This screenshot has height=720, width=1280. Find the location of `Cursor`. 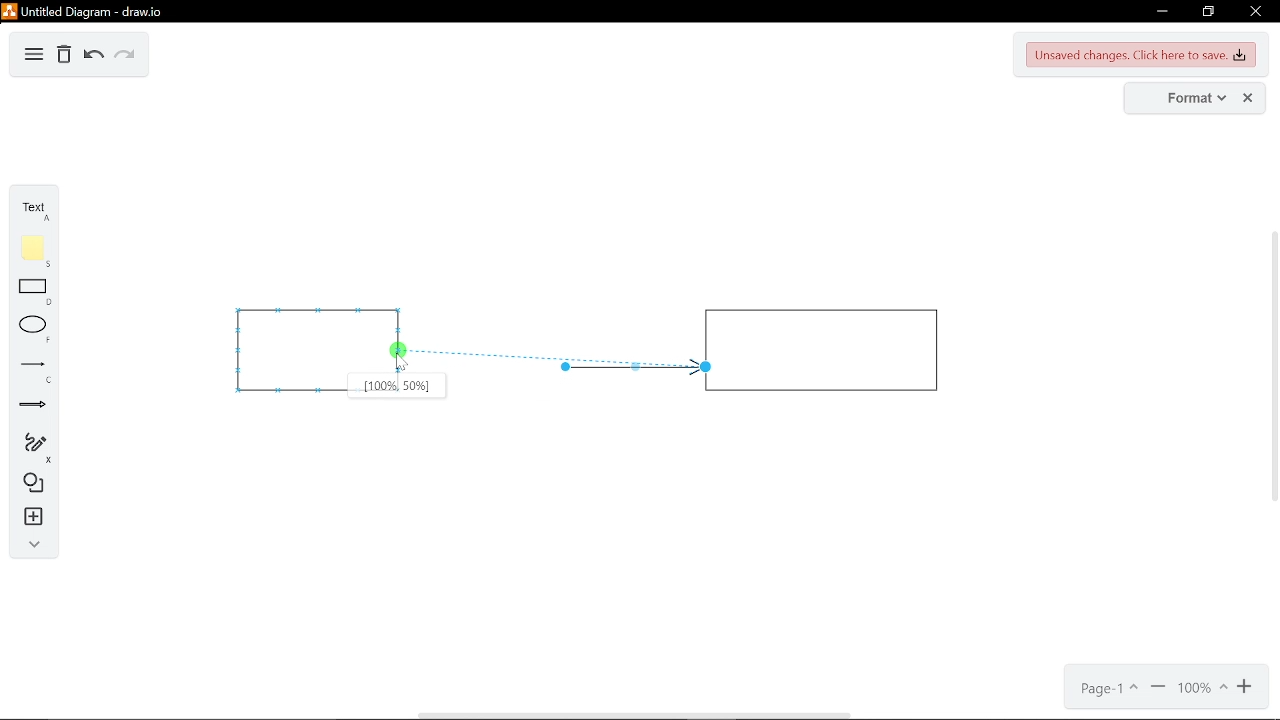

Cursor is located at coordinates (401, 363).